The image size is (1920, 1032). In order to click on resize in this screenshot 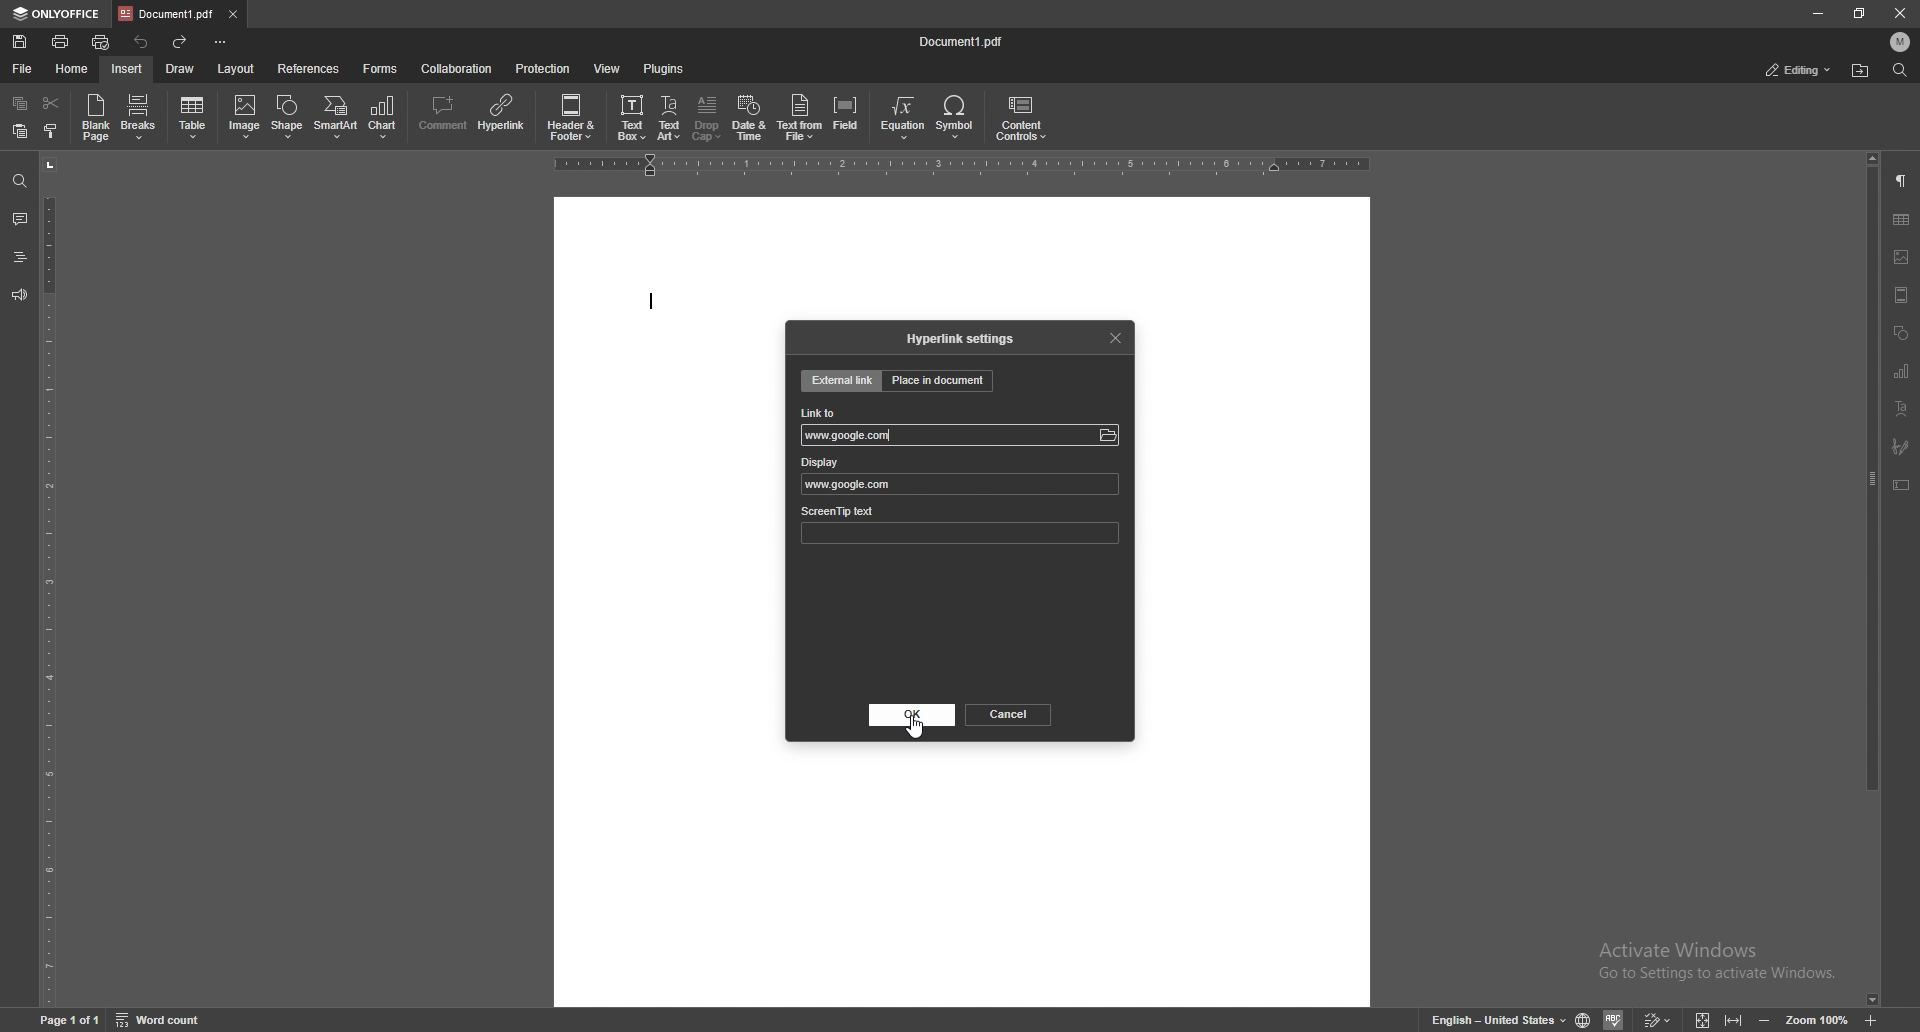, I will do `click(1863, 12)`.